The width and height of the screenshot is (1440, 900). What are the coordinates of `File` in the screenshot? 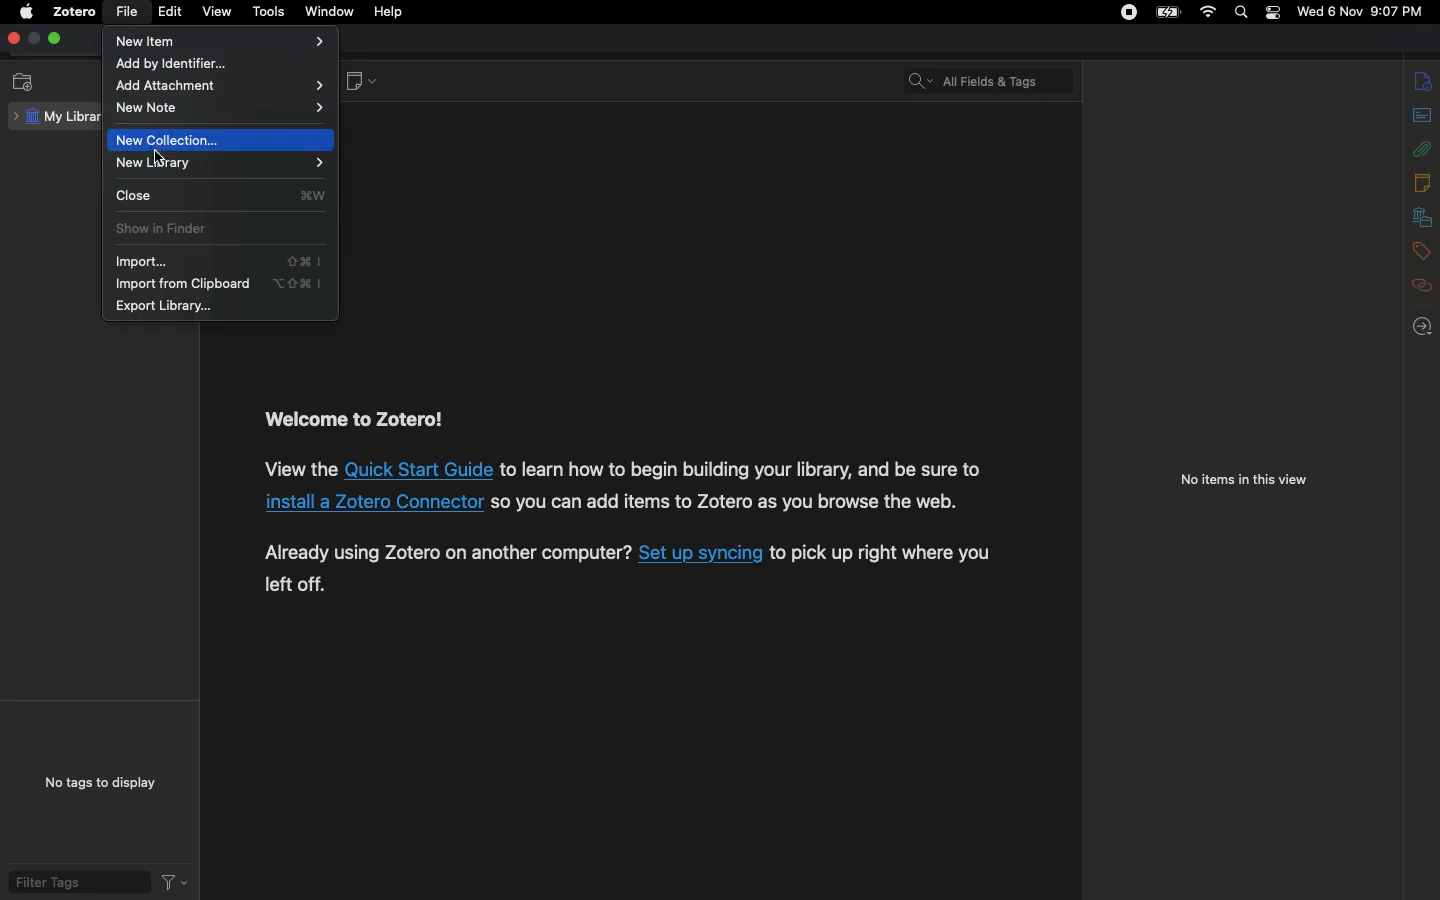 It's located at (130, 12).